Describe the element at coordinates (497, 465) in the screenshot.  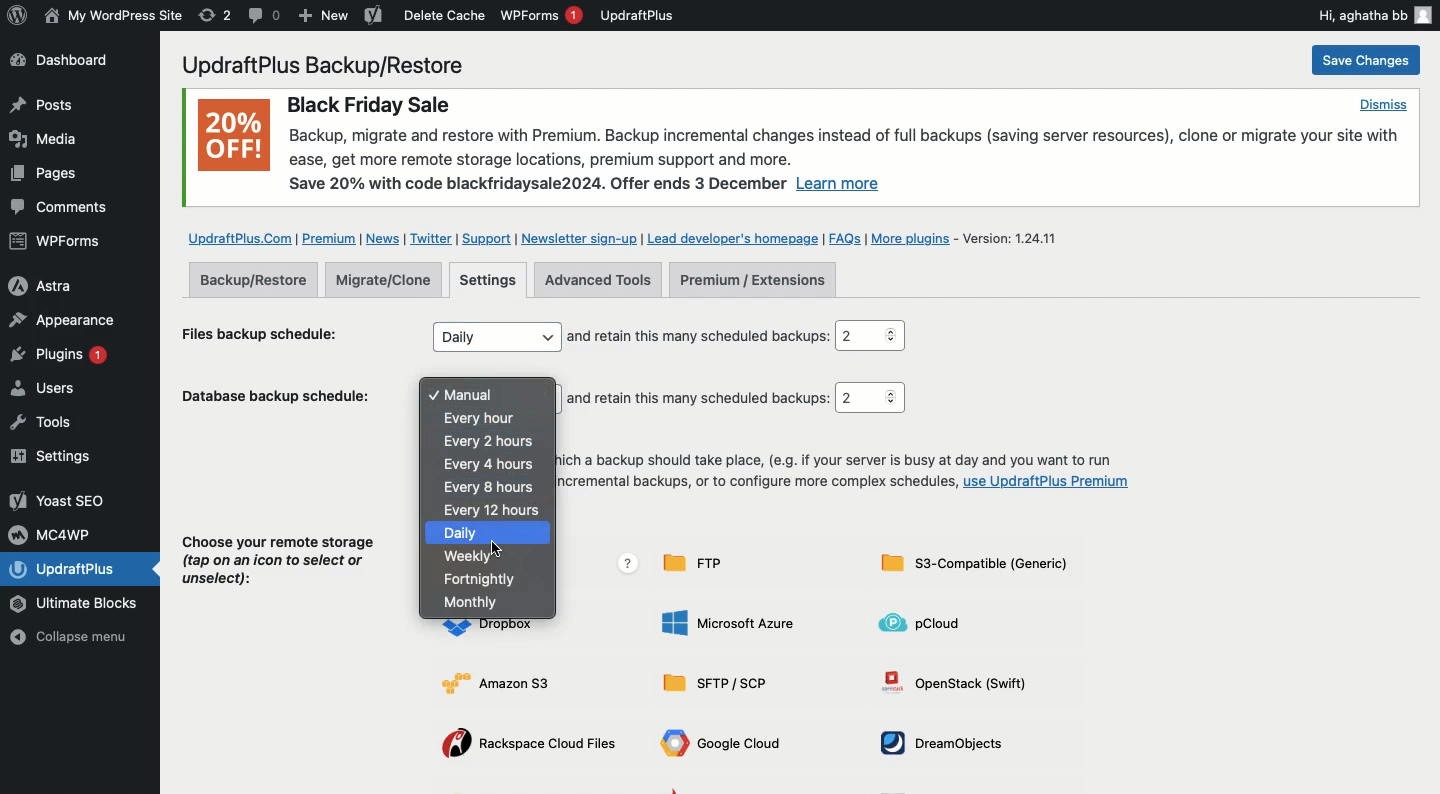
I see `Every 4 hours` at that location.